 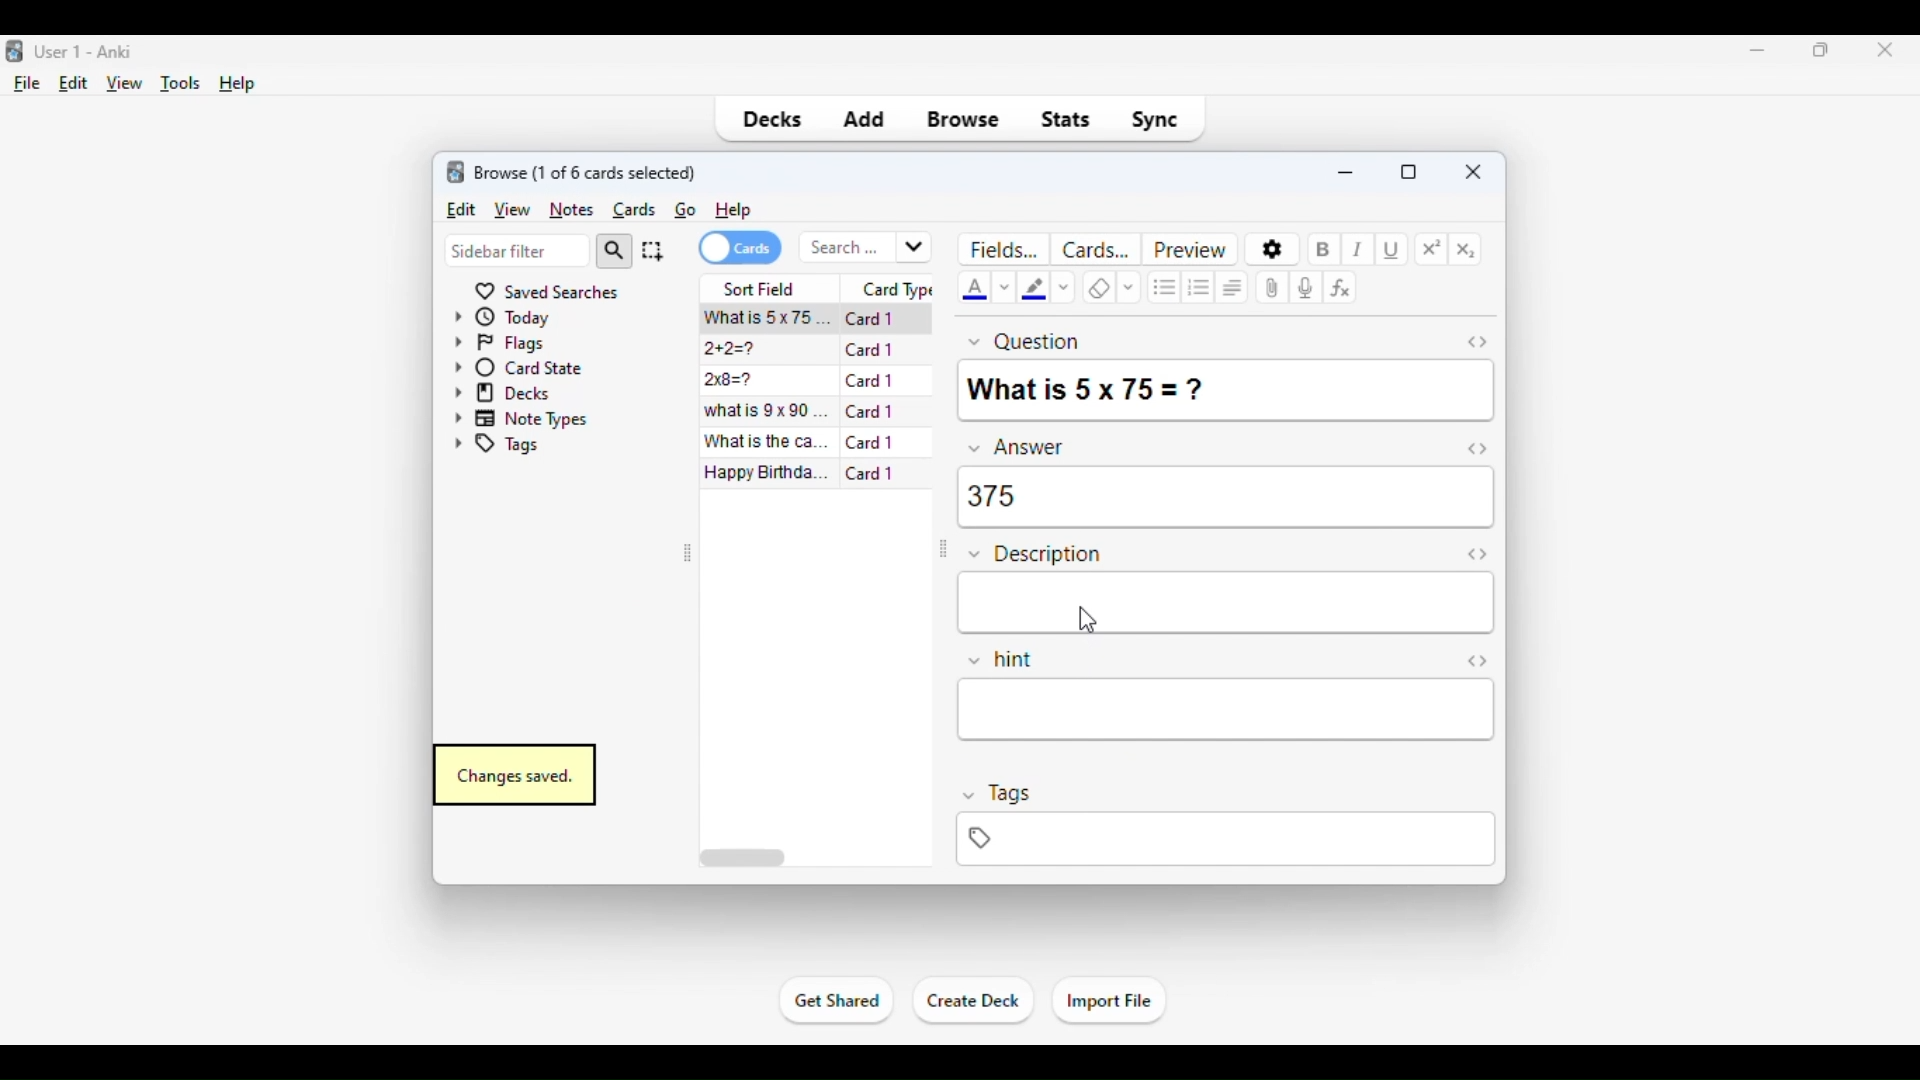 What do you see at coordinates (1001, 660) in the screenshot?
I see `hint field` at bounding box center [1001, 660].